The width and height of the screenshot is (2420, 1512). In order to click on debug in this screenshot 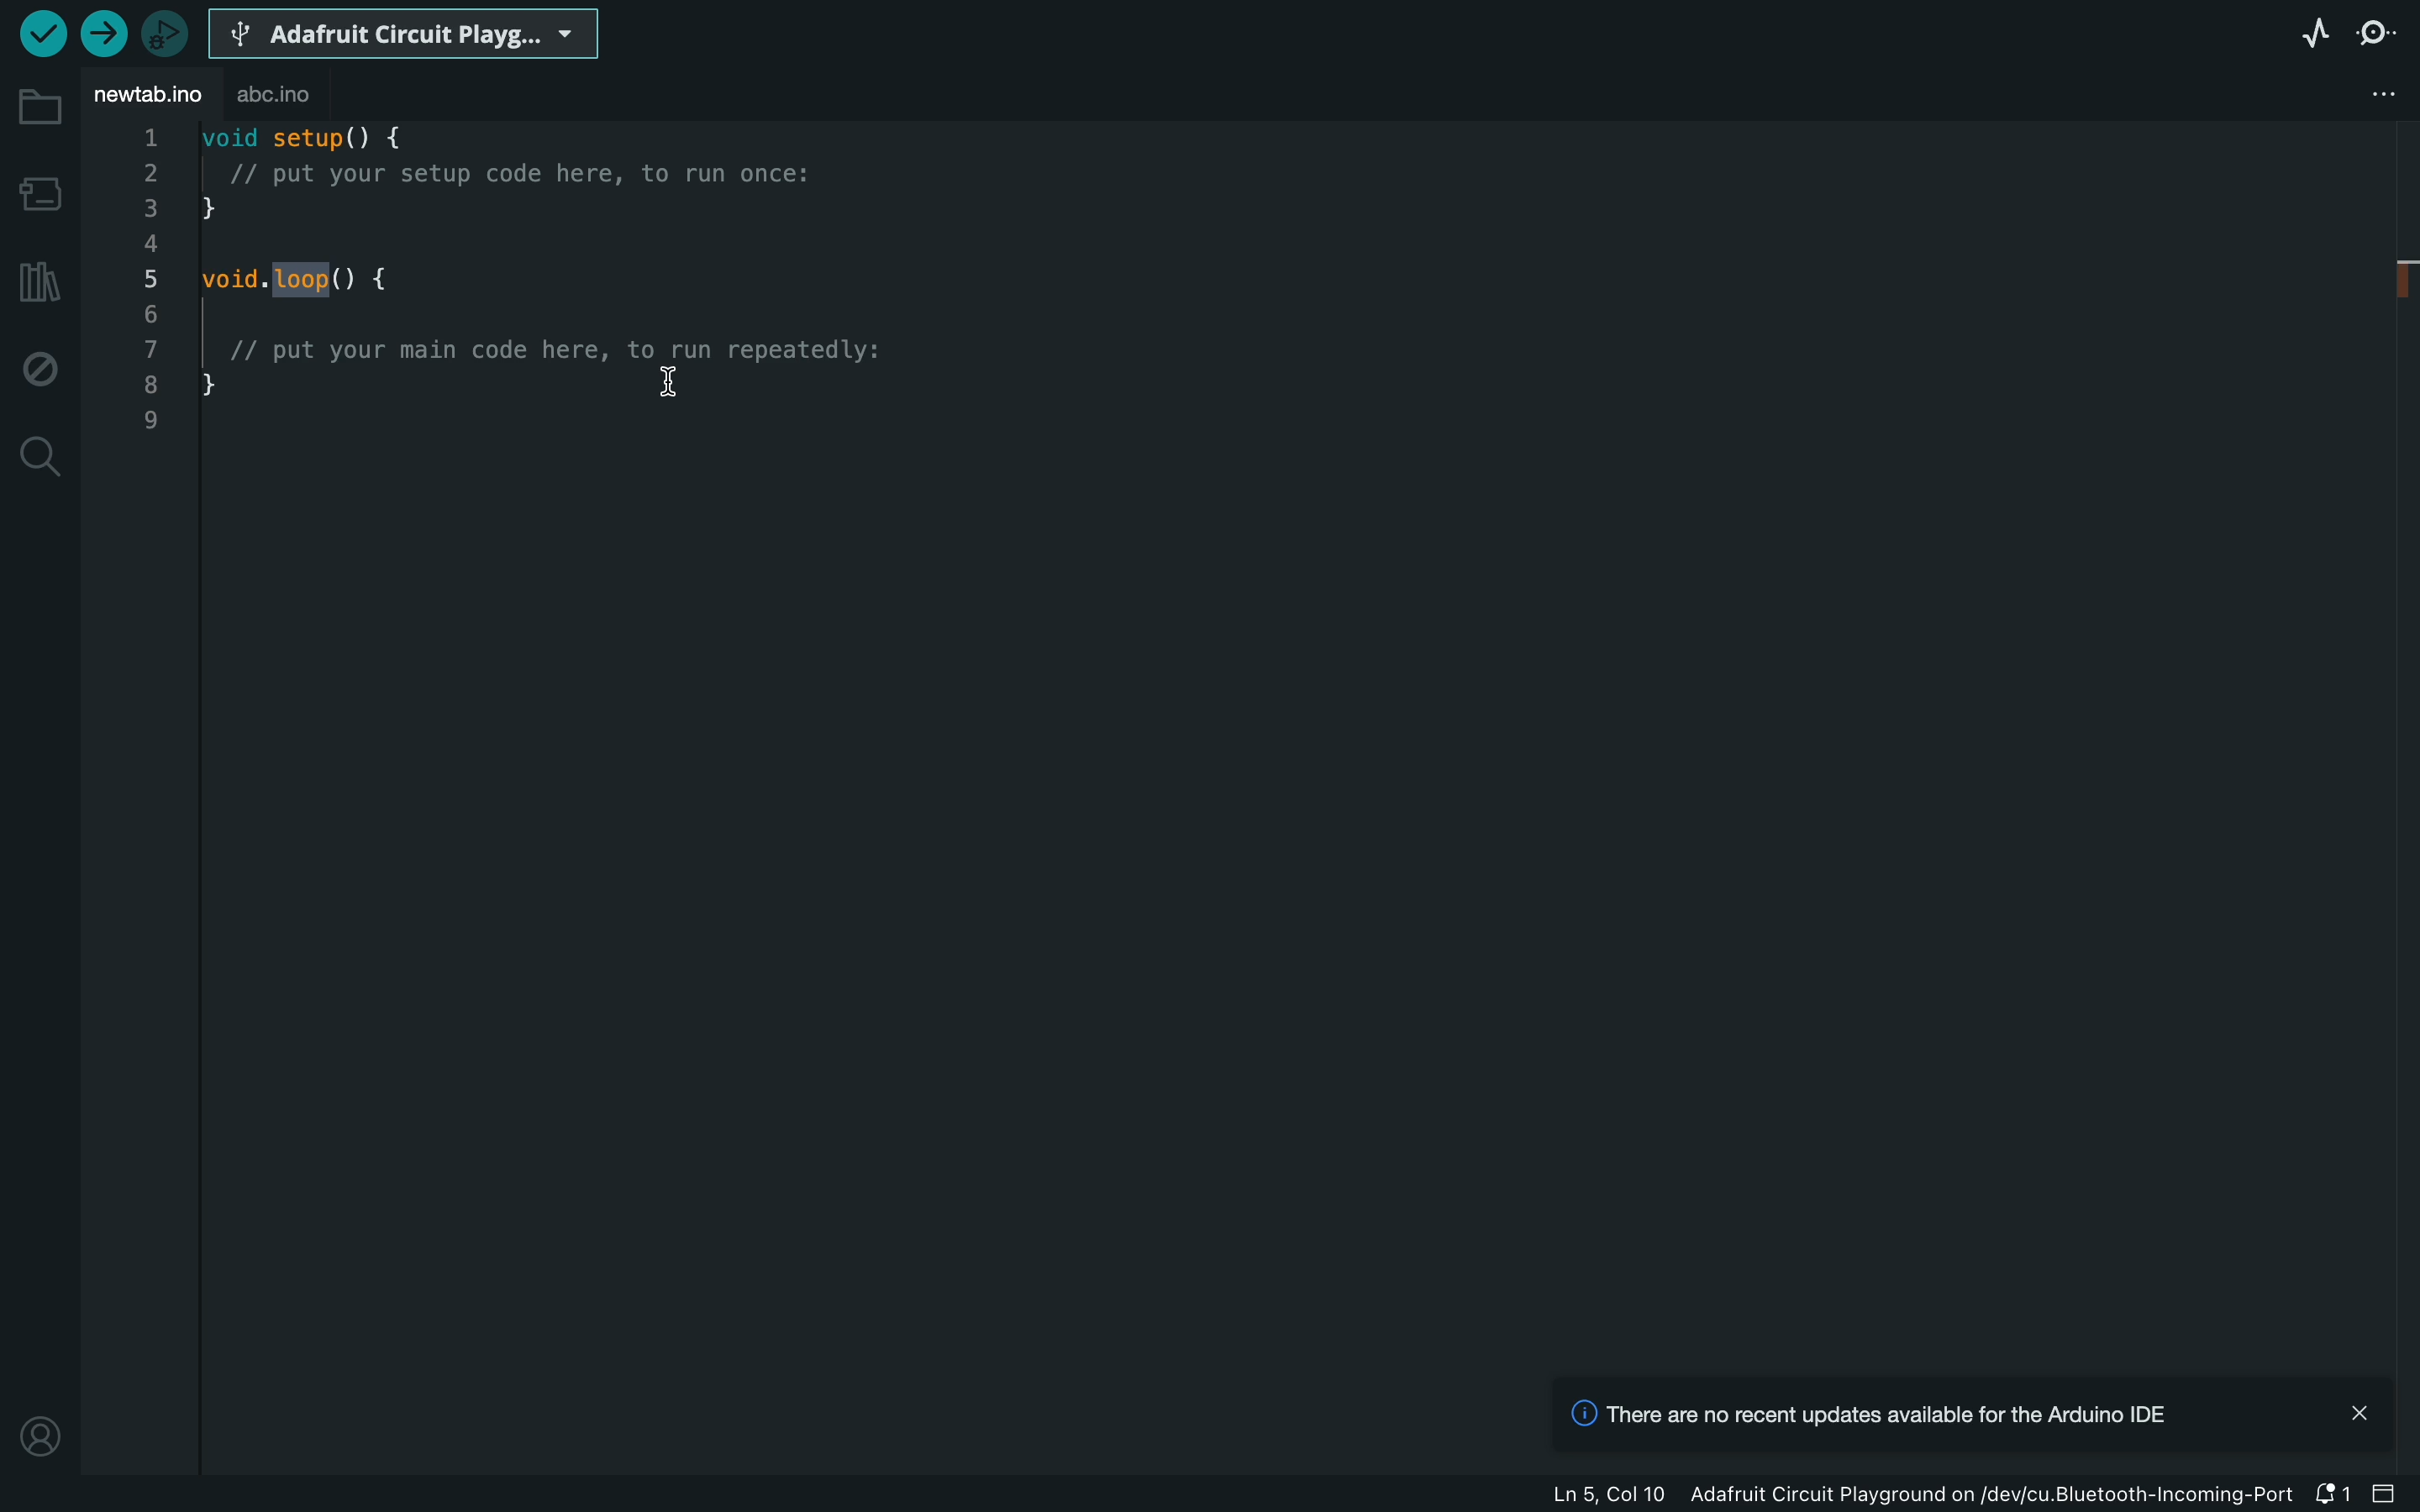, I will do `click(40, 365)`.